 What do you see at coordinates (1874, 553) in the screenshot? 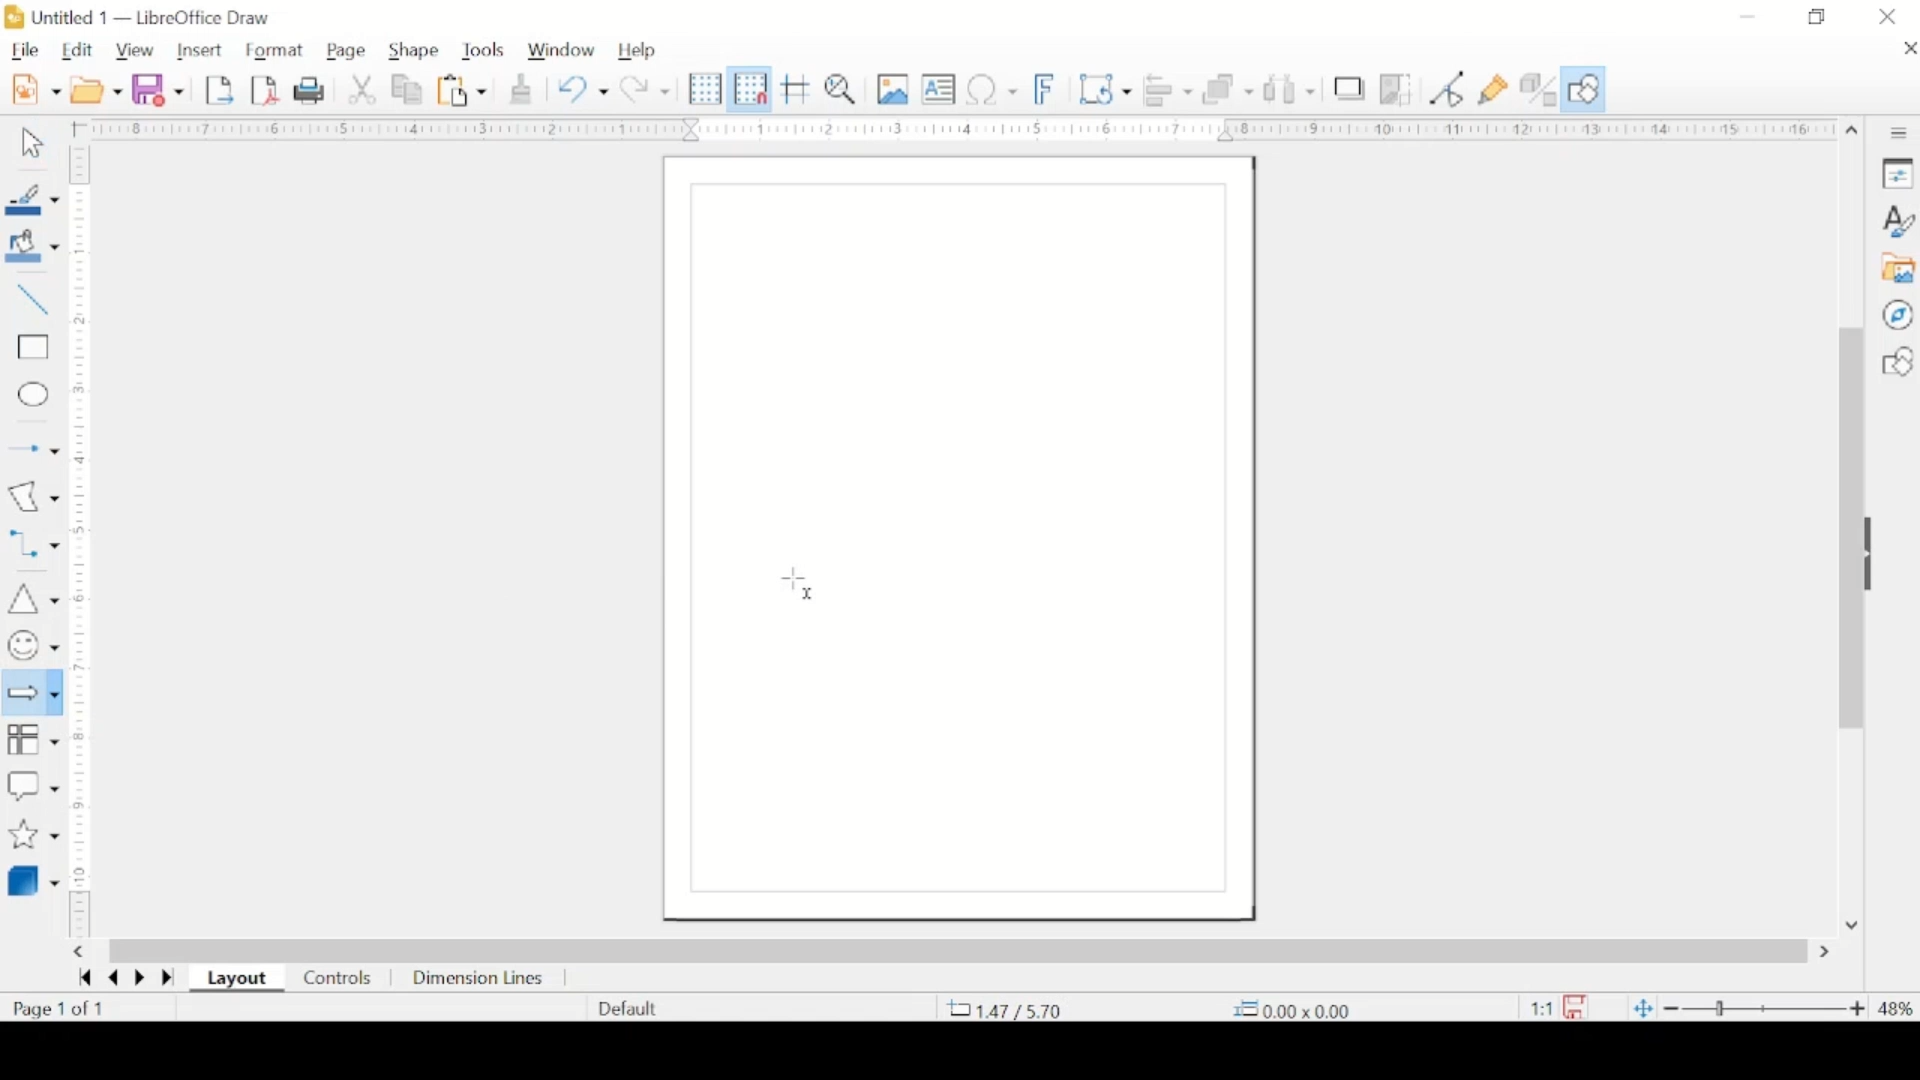
I see `drag handle` at bounding box center [1874, 553].